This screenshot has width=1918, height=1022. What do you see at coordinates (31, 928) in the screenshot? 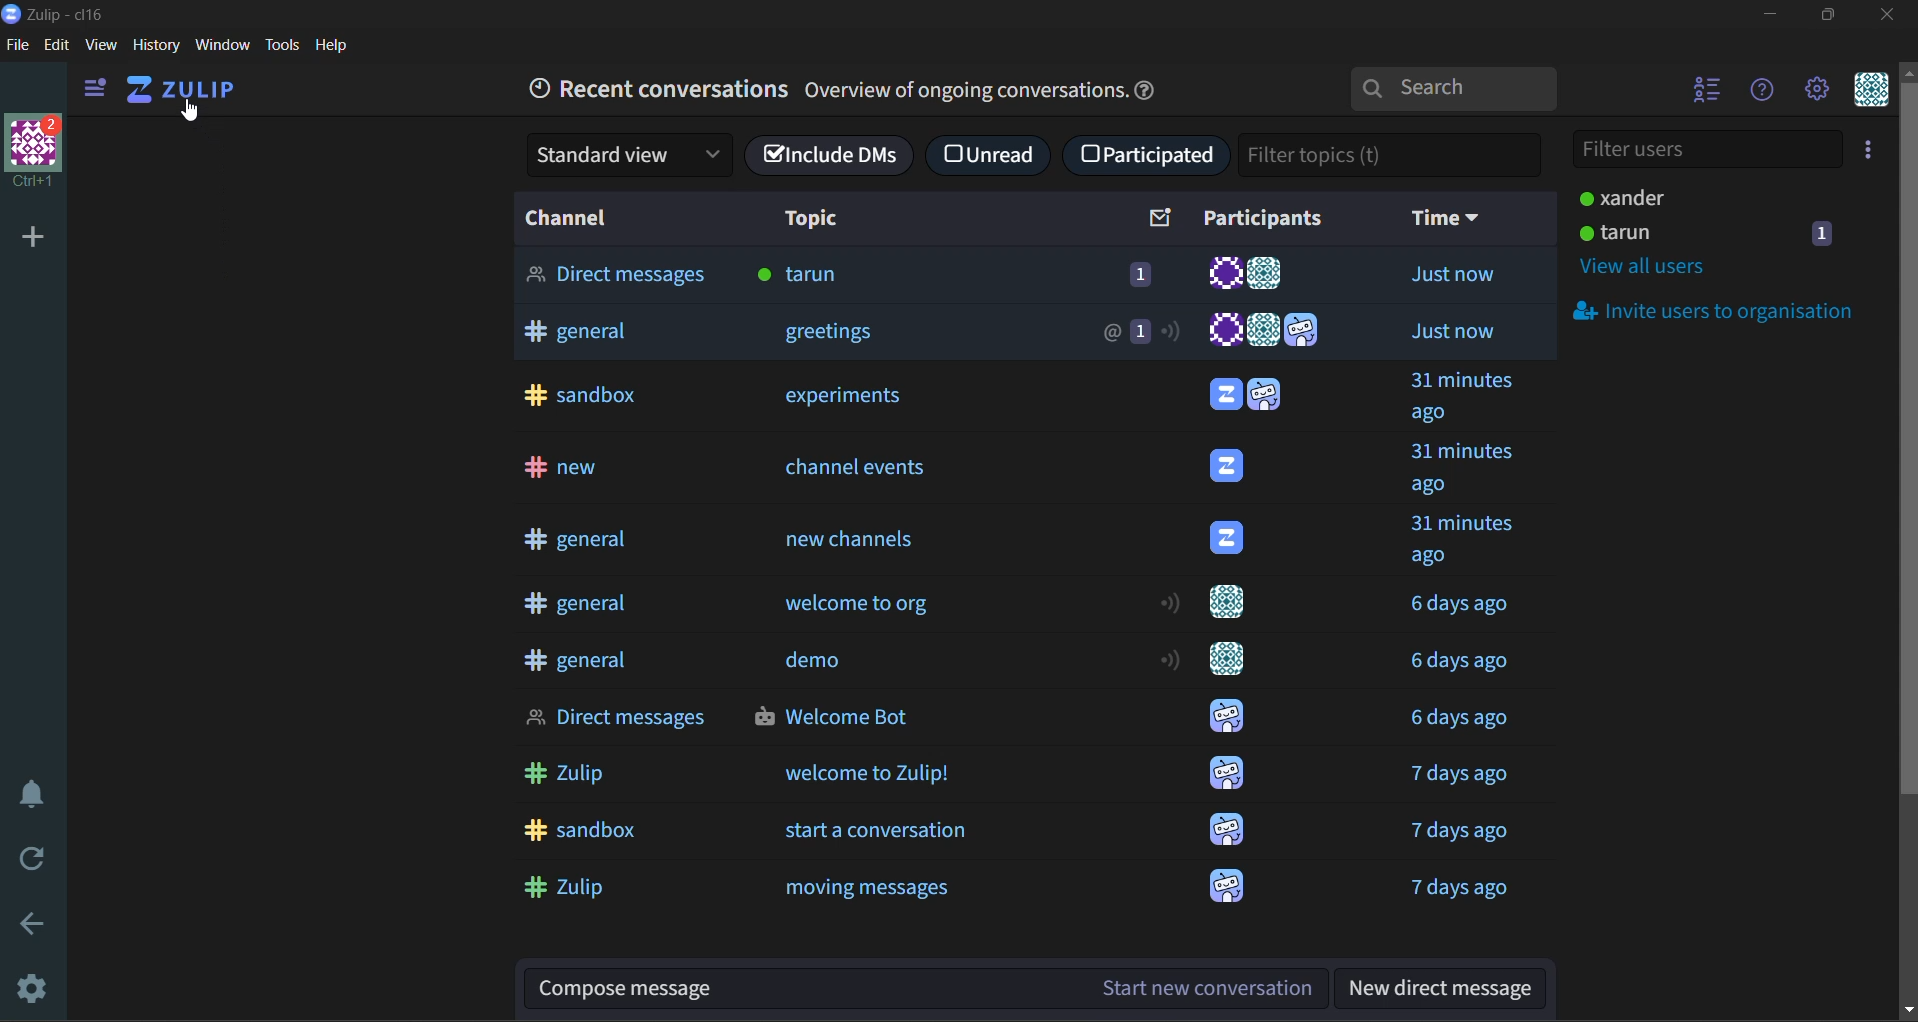
I see `go back` at bounding box center [31, 928].